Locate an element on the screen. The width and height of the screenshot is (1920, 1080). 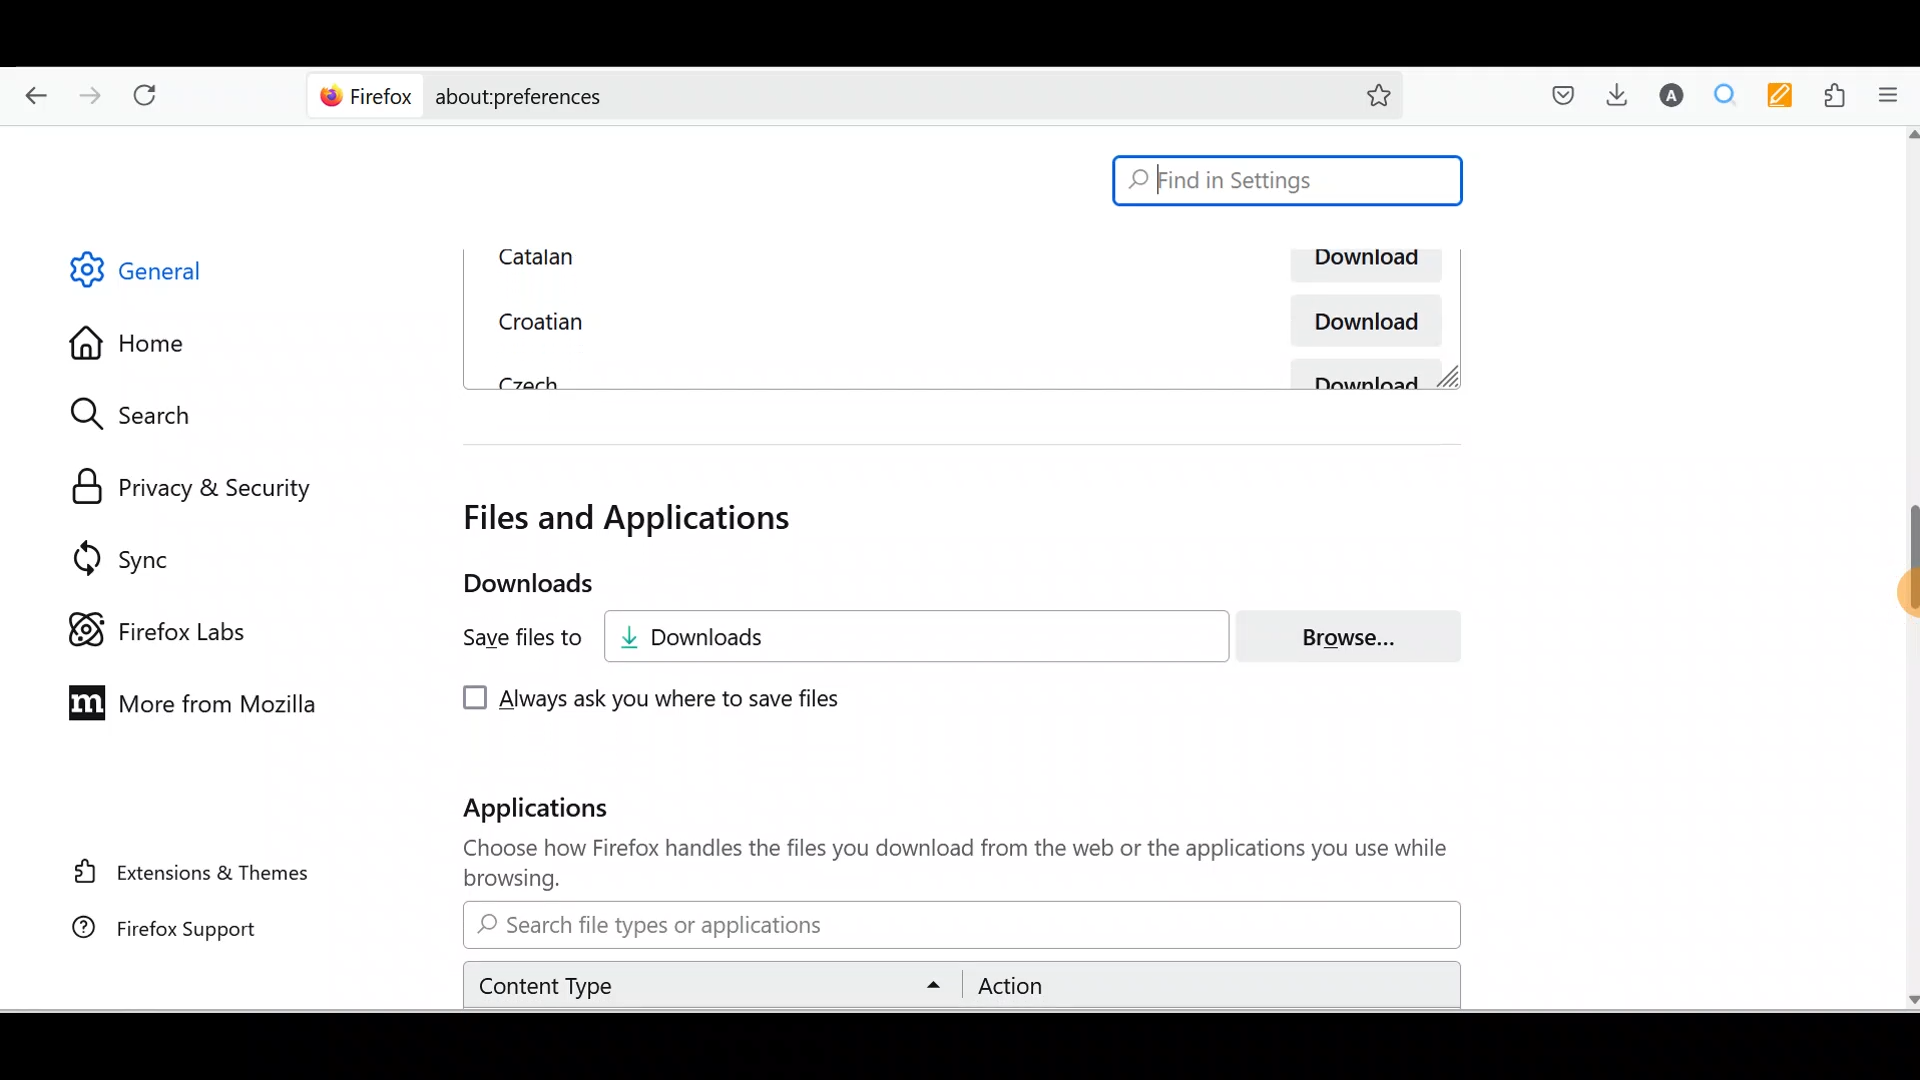
Download is located at coordinates (1361, 266).